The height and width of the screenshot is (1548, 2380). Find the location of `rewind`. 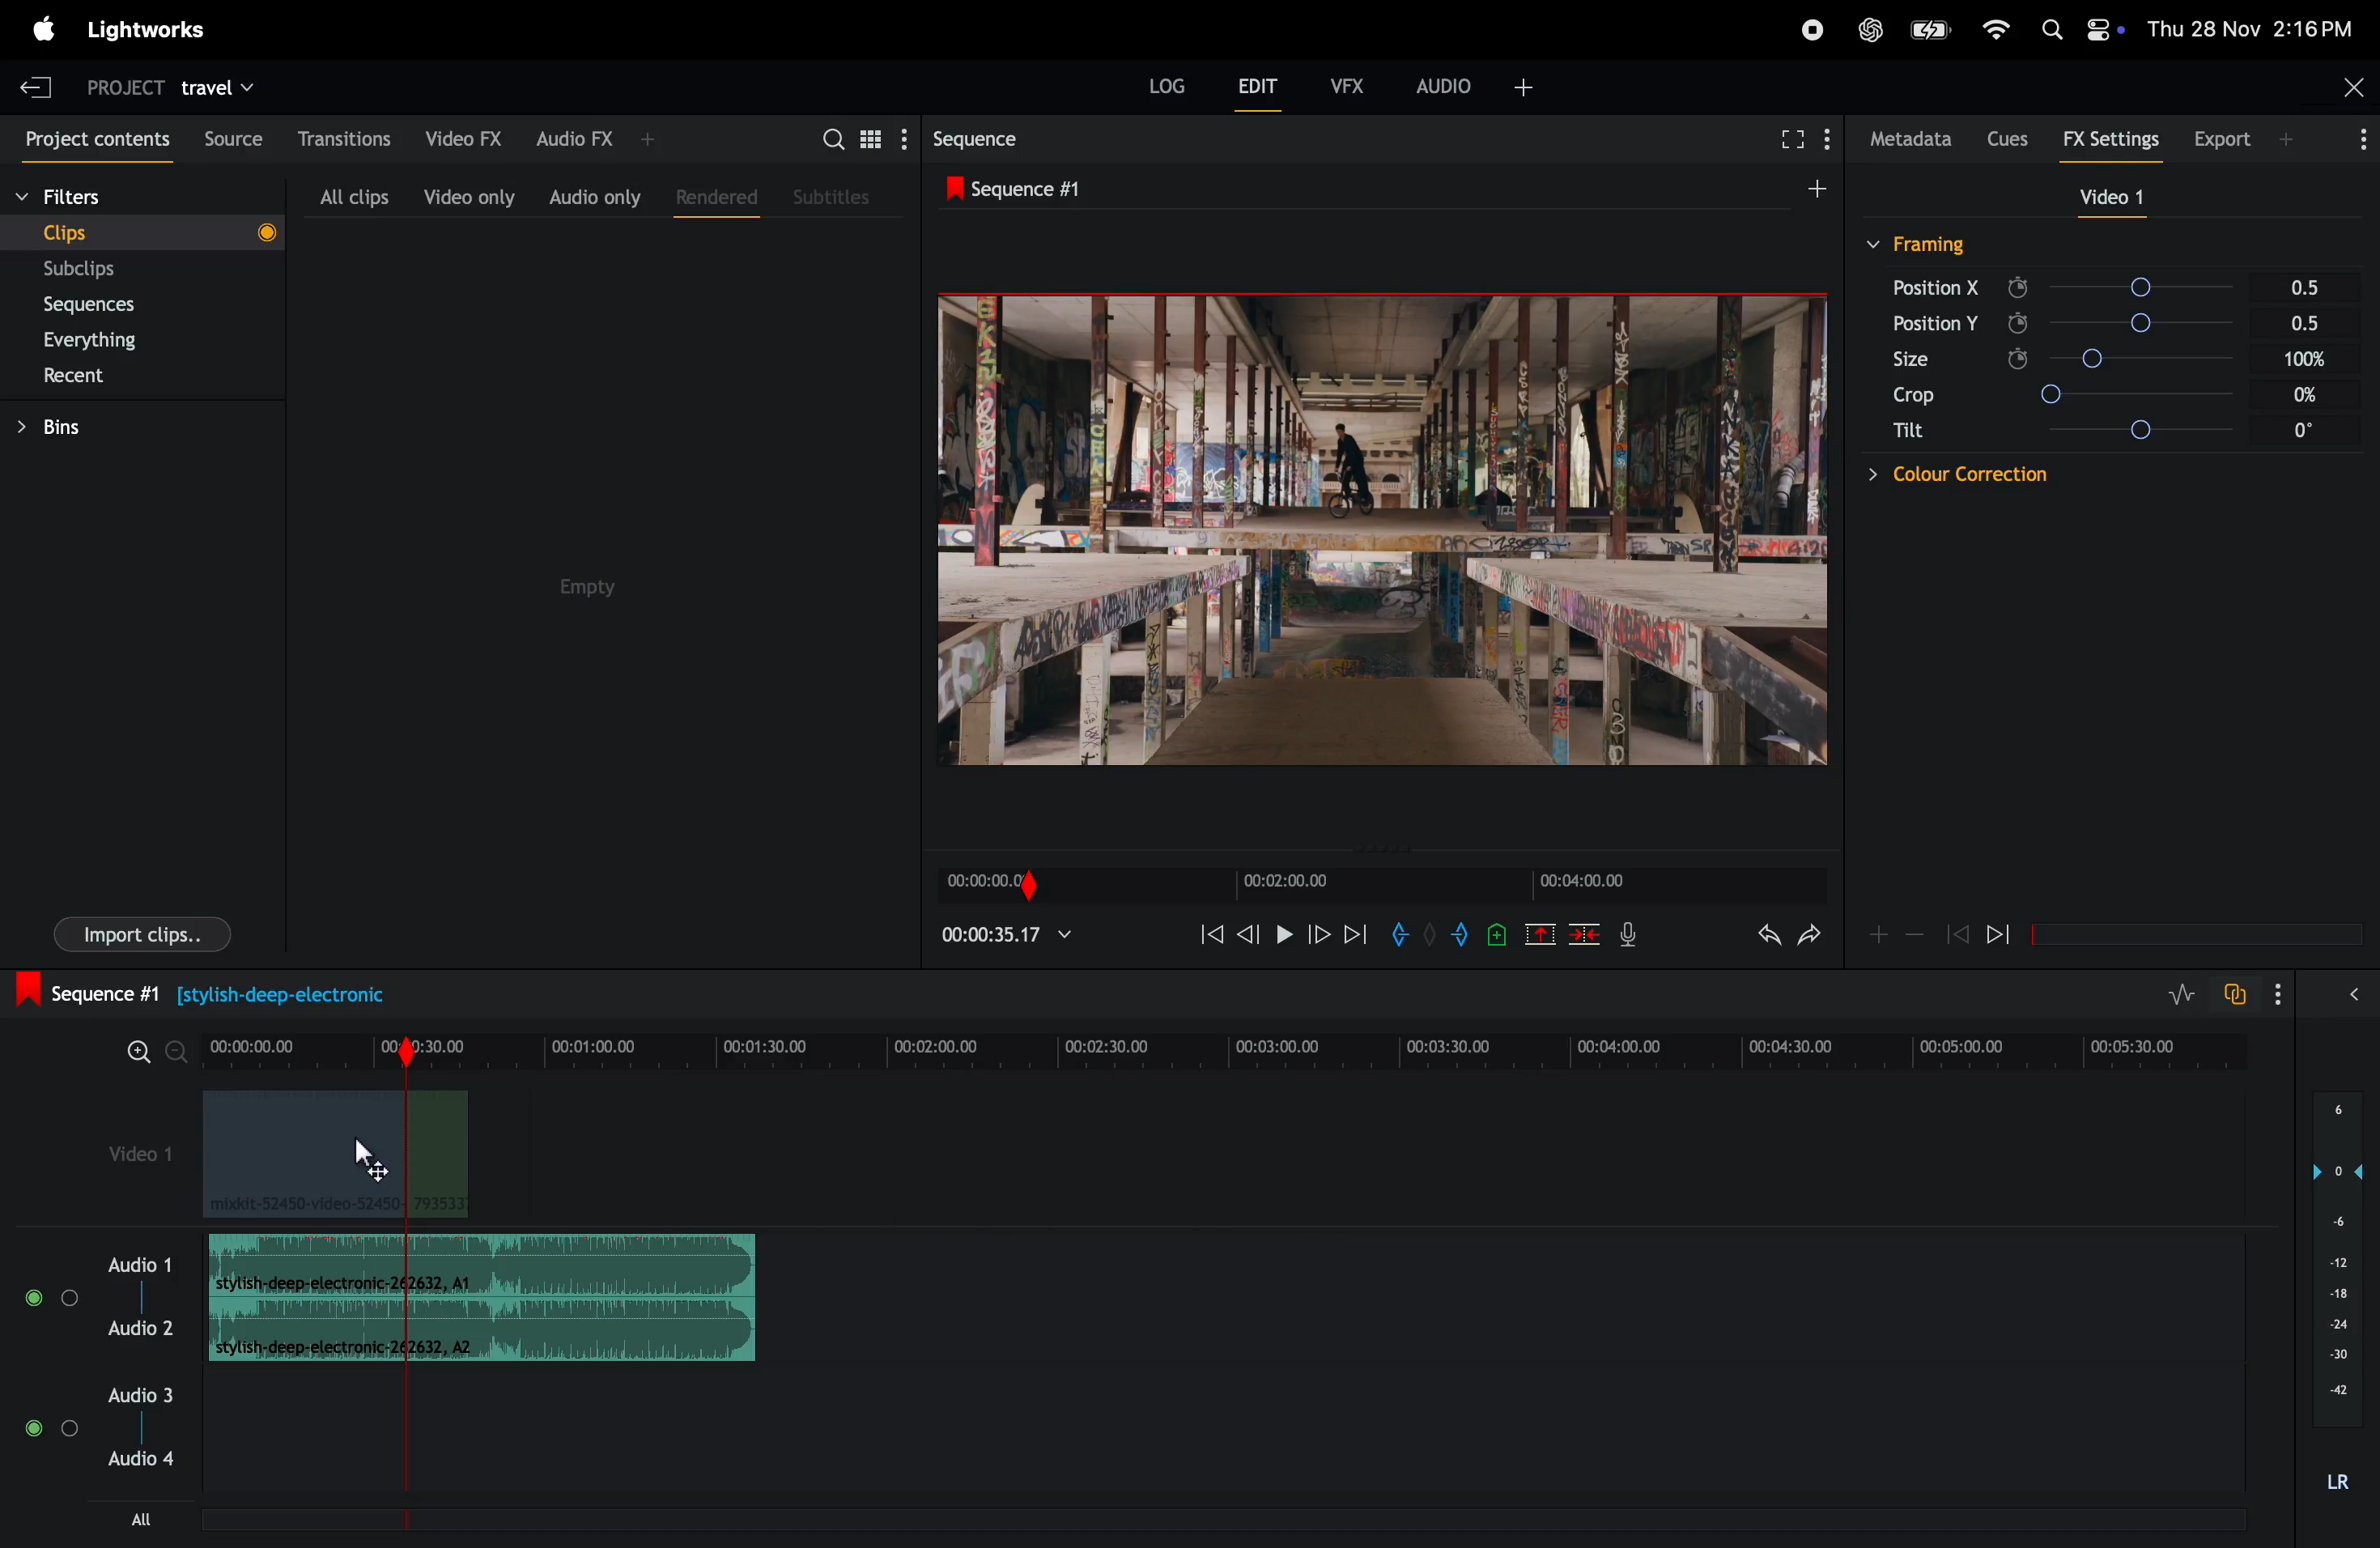

rewind is located at coordinates (1204, 935).